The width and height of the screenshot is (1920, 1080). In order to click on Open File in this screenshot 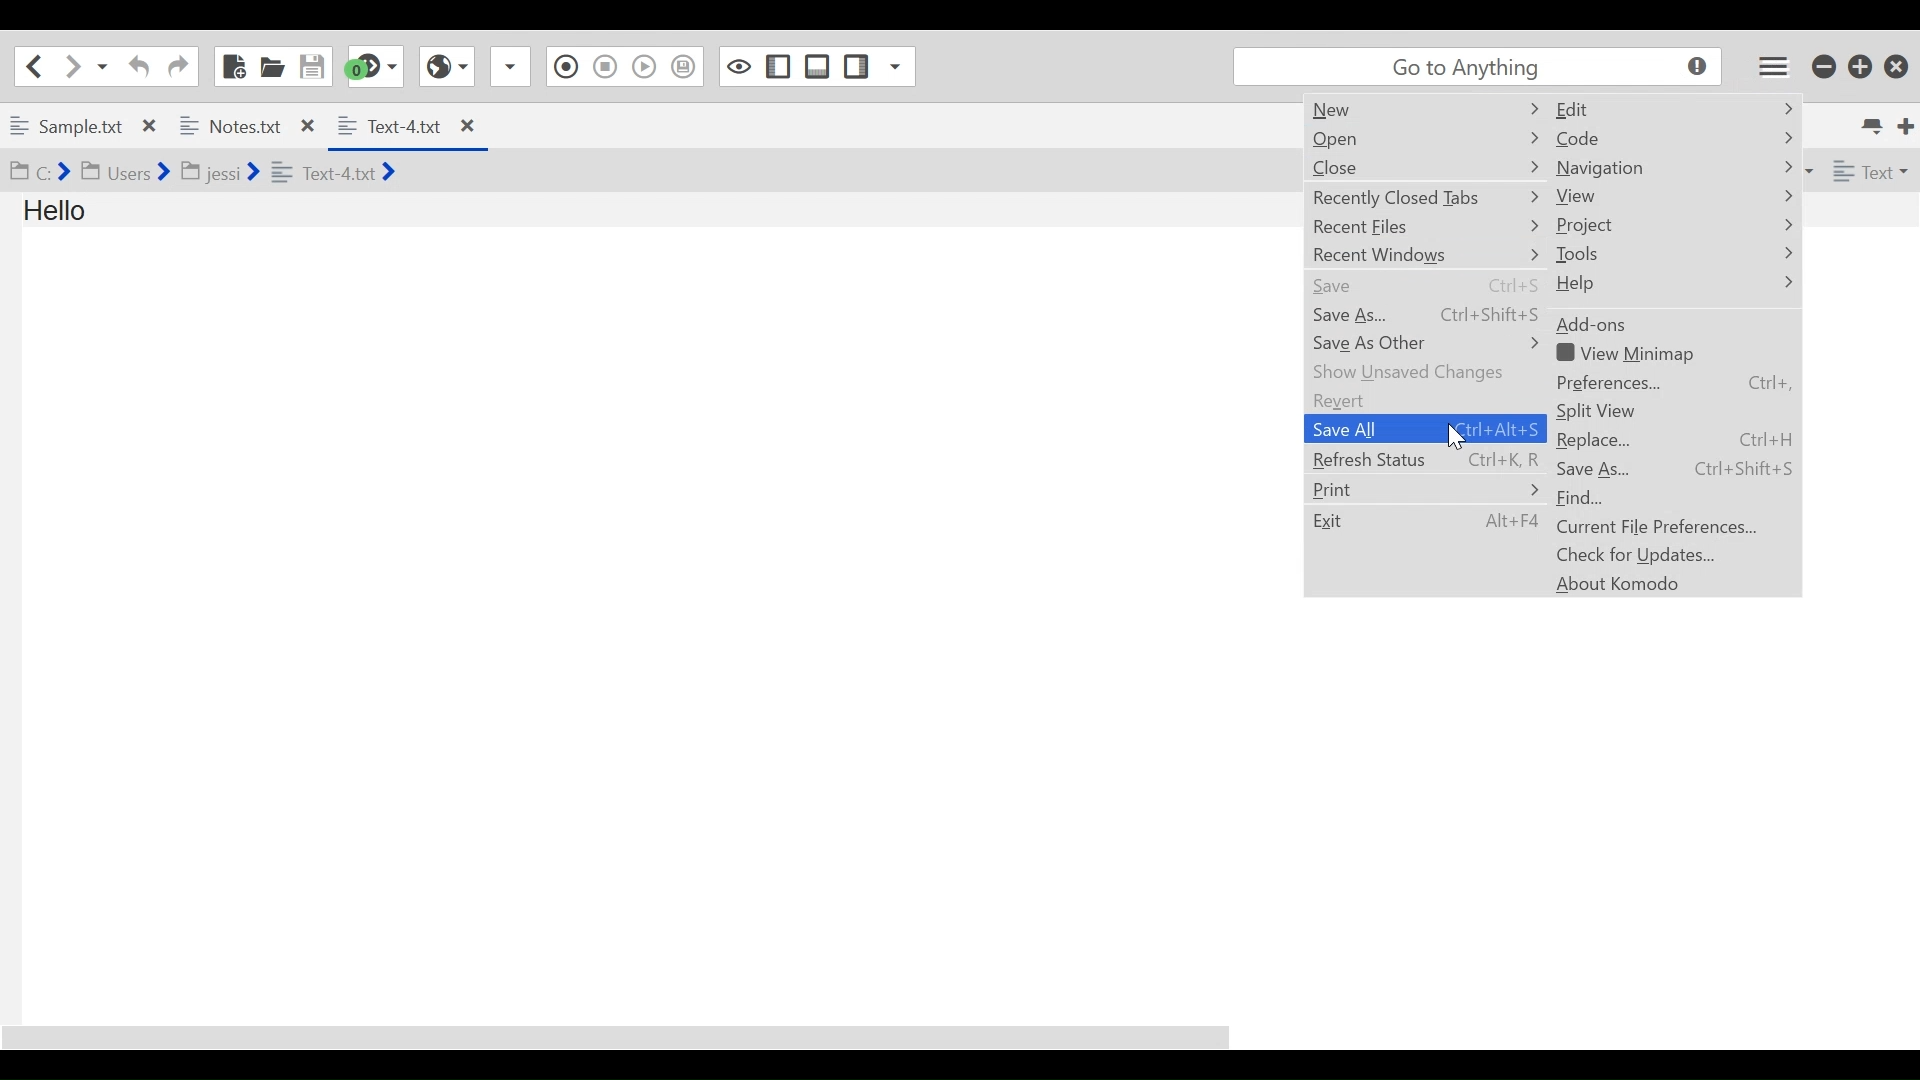, I will do `click(271, 66)`.